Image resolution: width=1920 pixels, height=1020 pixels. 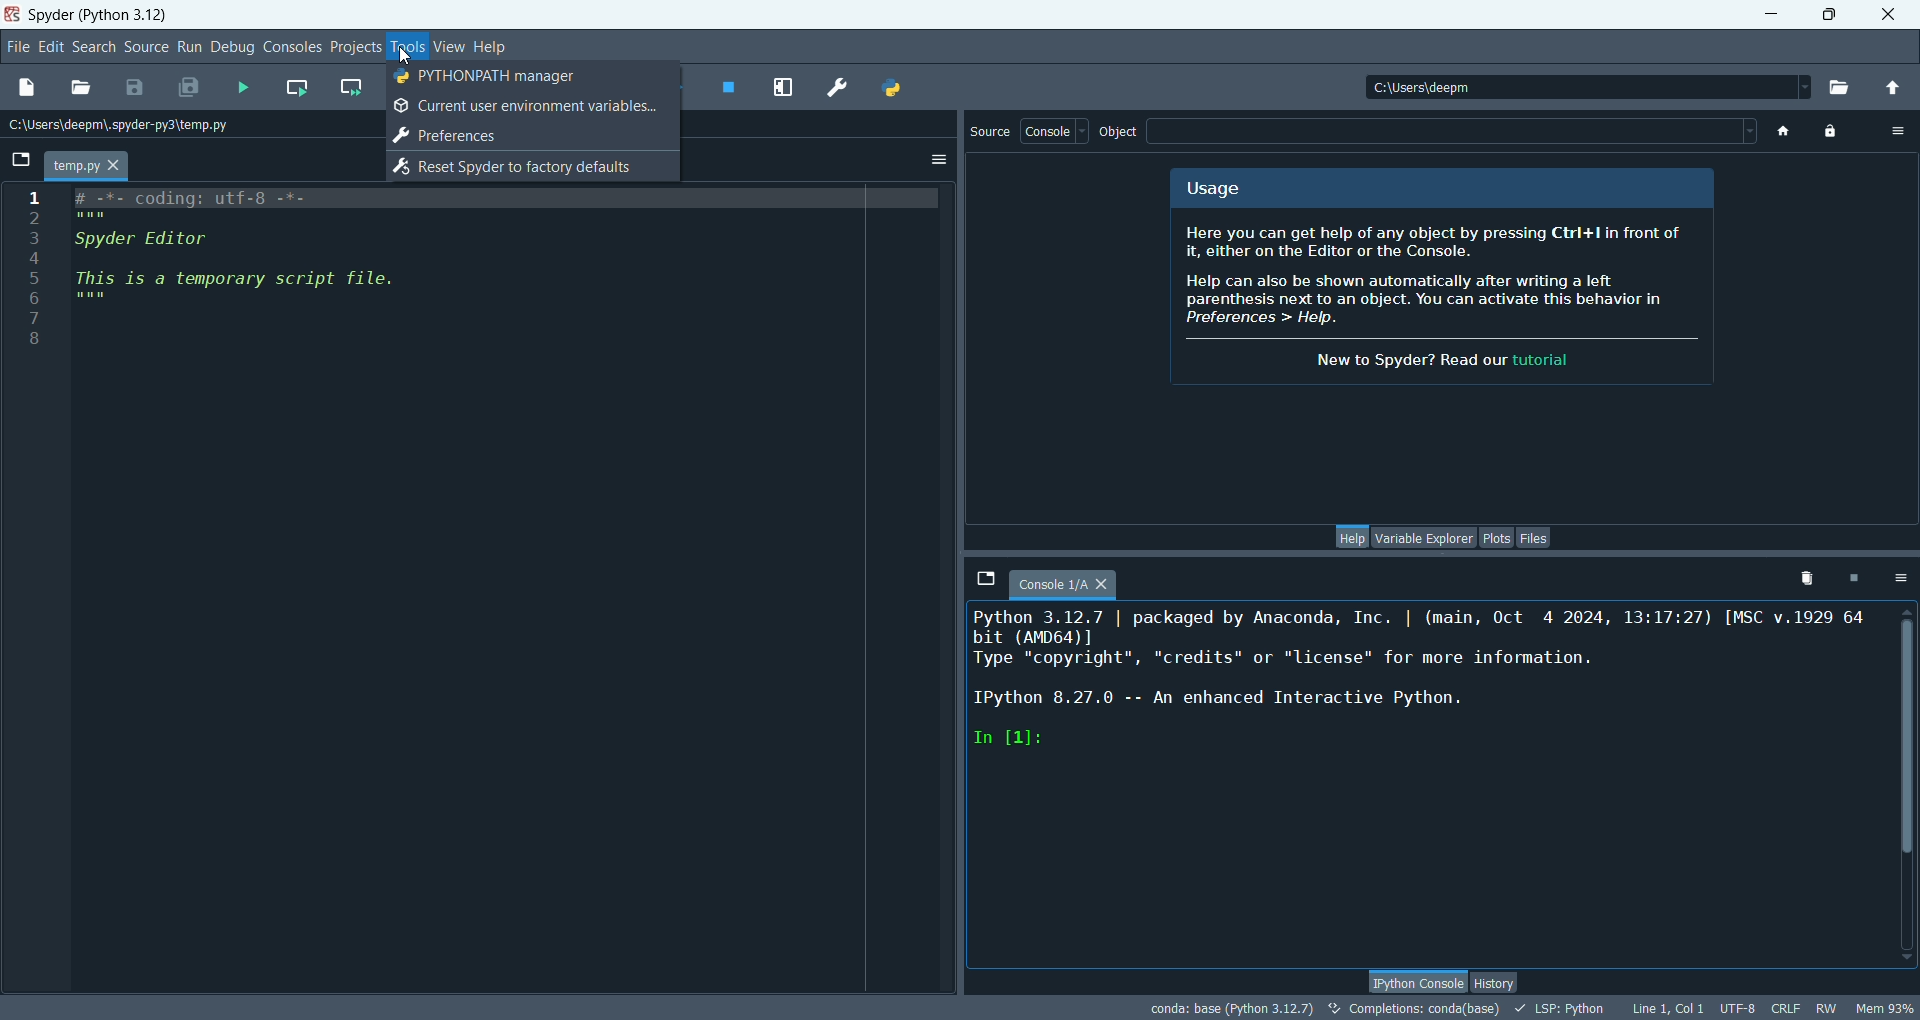 I want to click on Mem, so click(x=1883, y=1006).